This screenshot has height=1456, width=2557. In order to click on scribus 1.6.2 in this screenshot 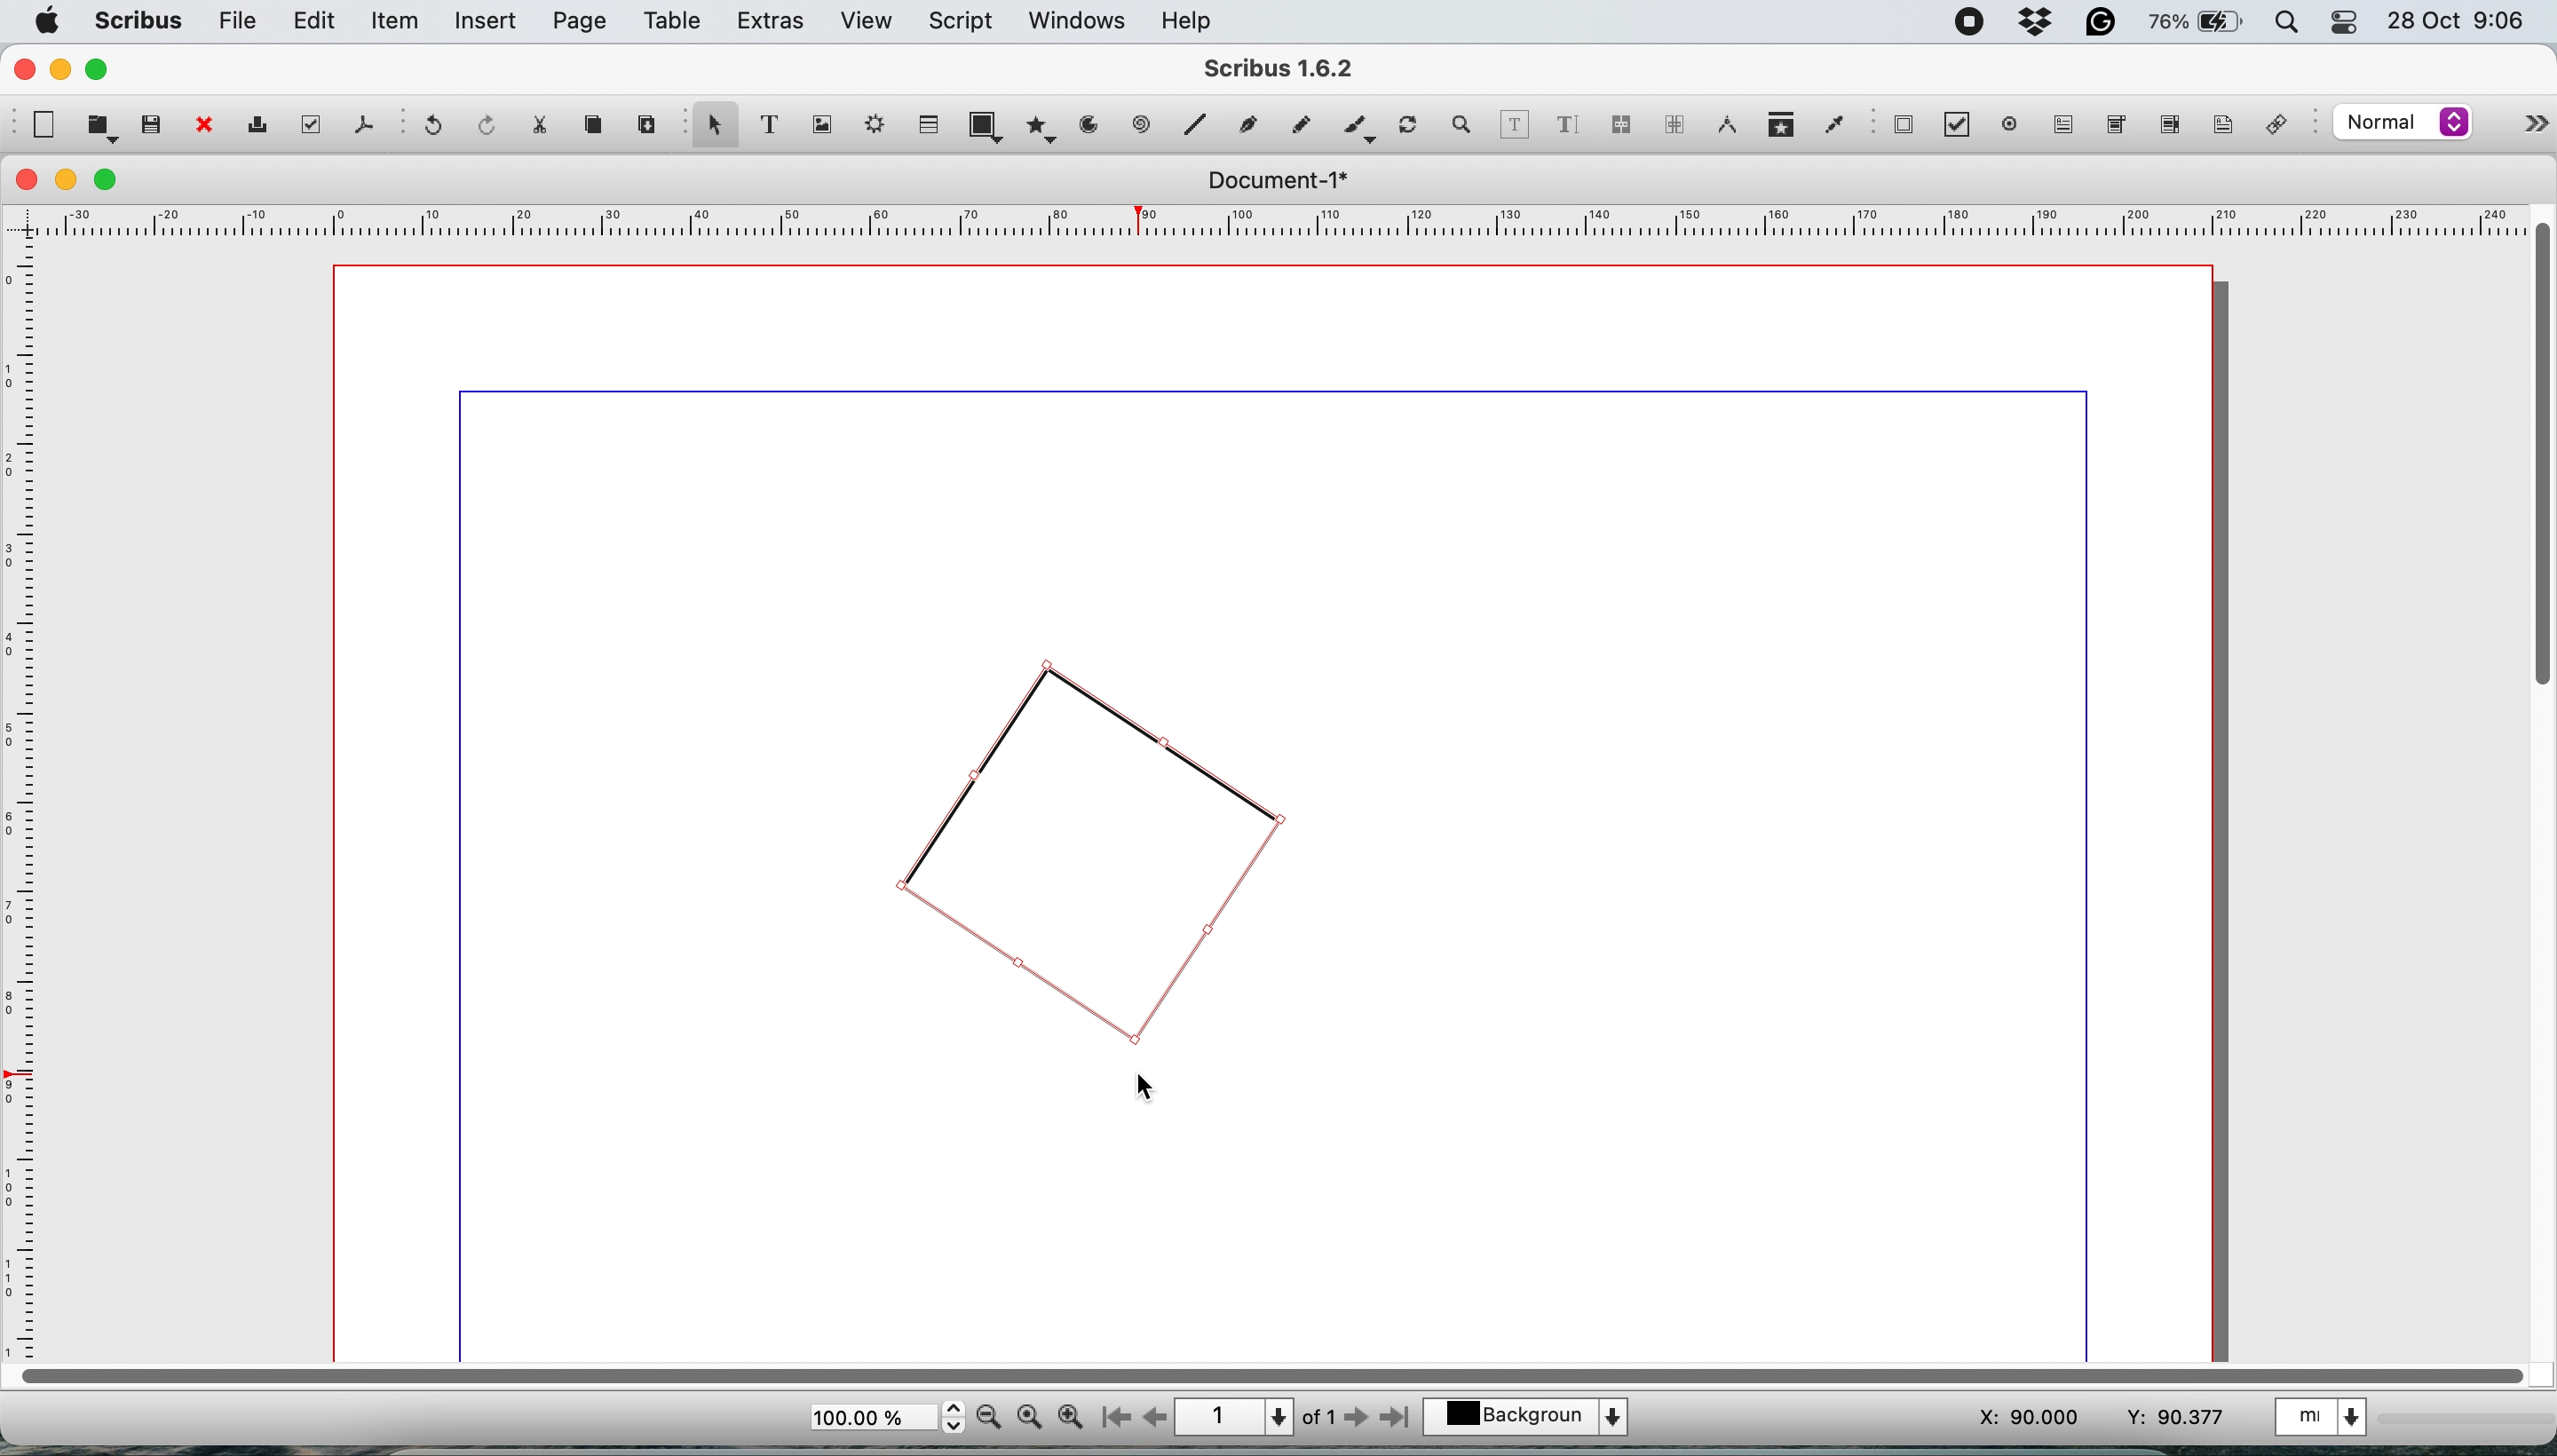, I will do `click(1300, 68)`.